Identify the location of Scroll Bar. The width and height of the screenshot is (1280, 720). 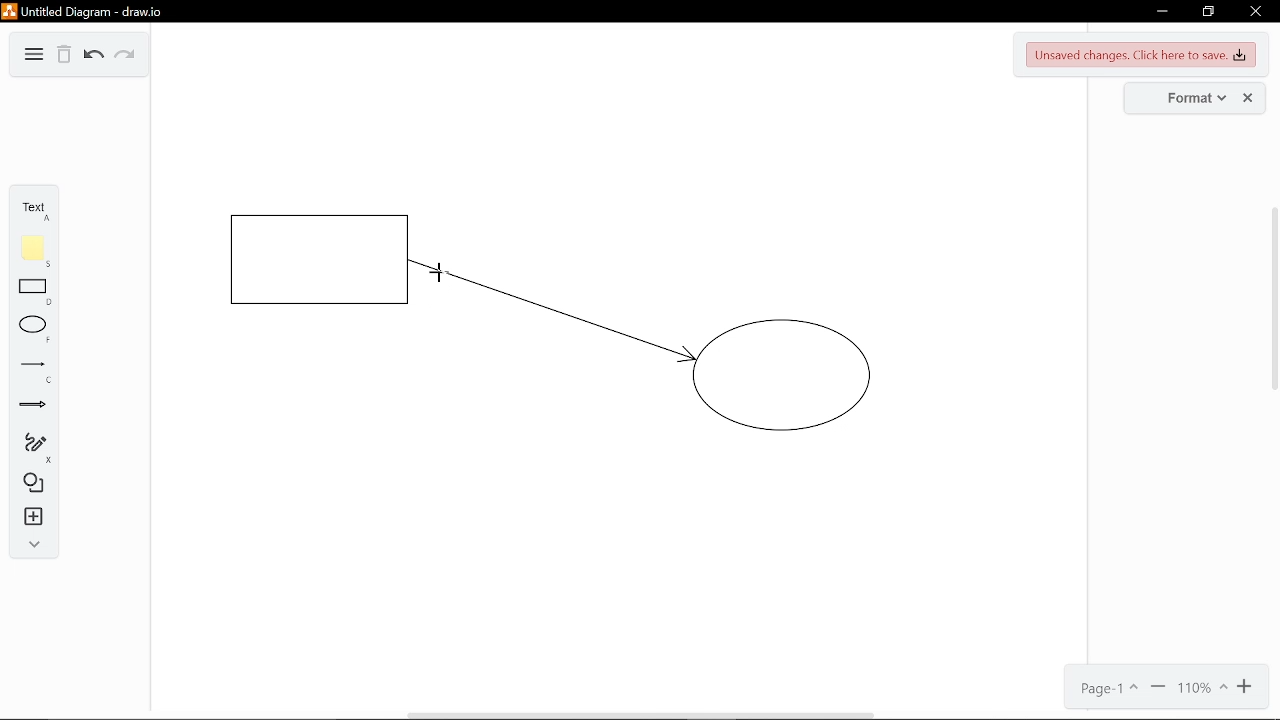
(1266, 309).